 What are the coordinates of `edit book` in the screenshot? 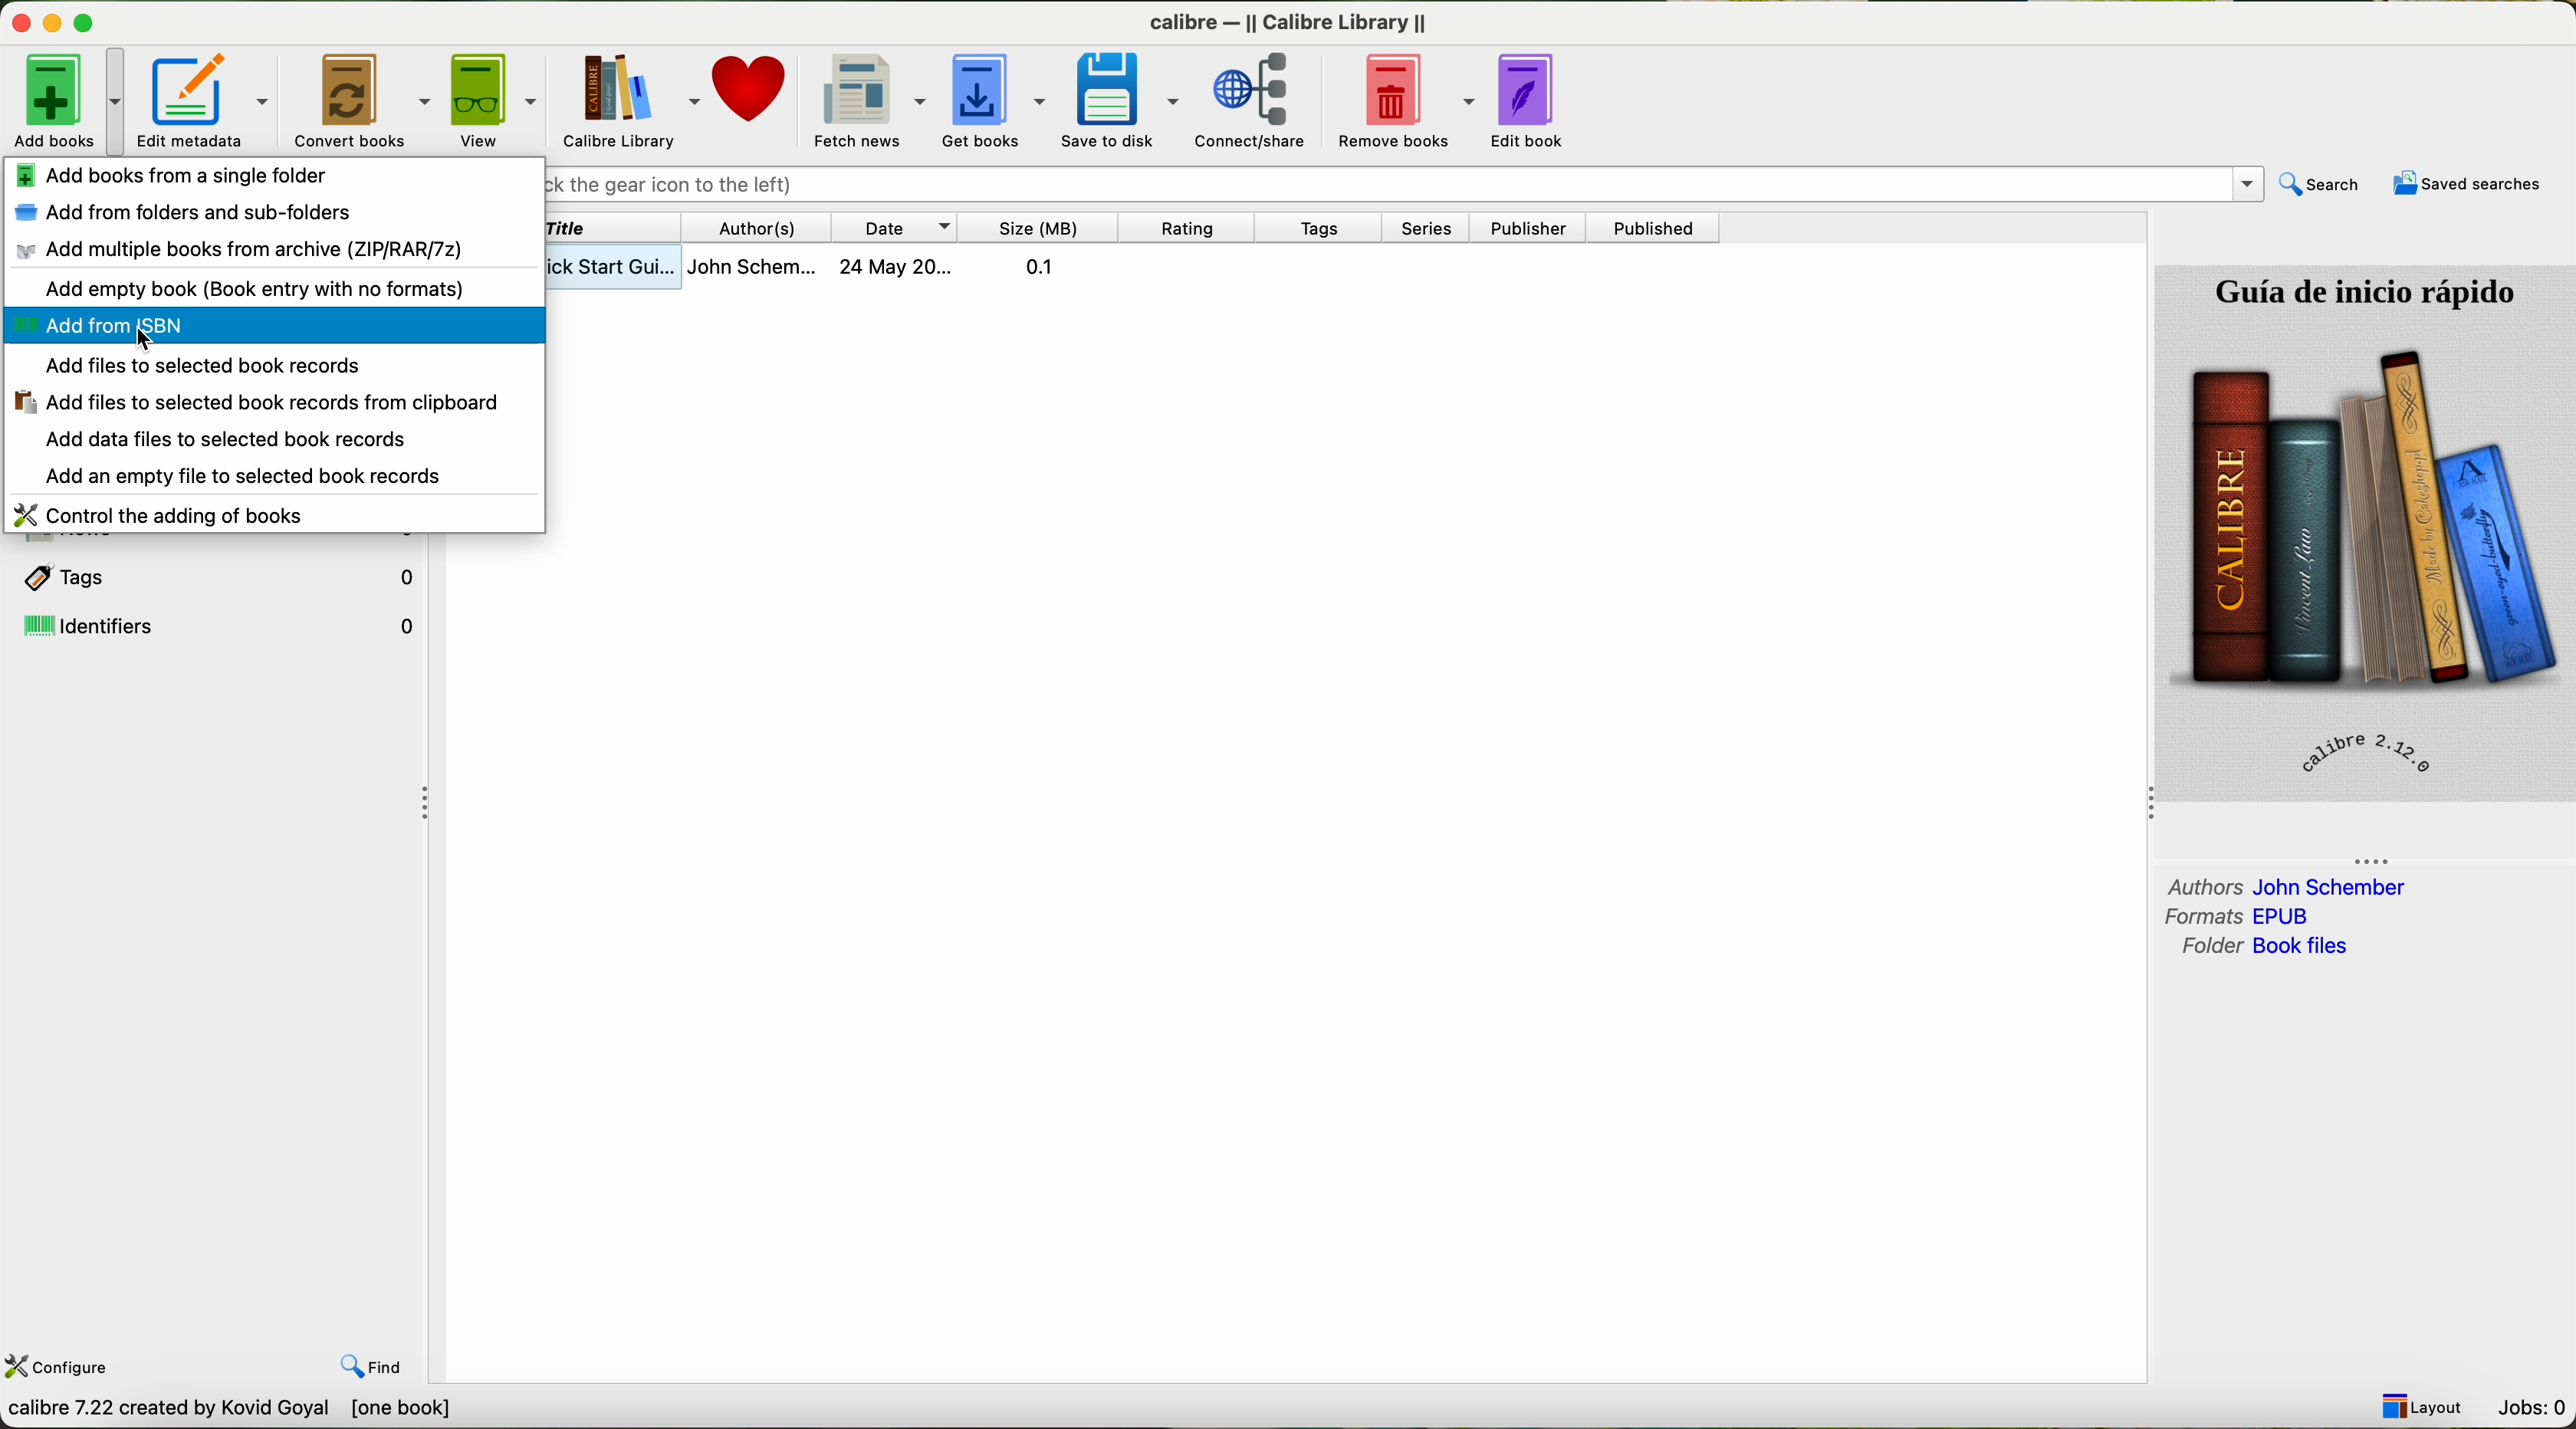 It's located at (1536, 100).